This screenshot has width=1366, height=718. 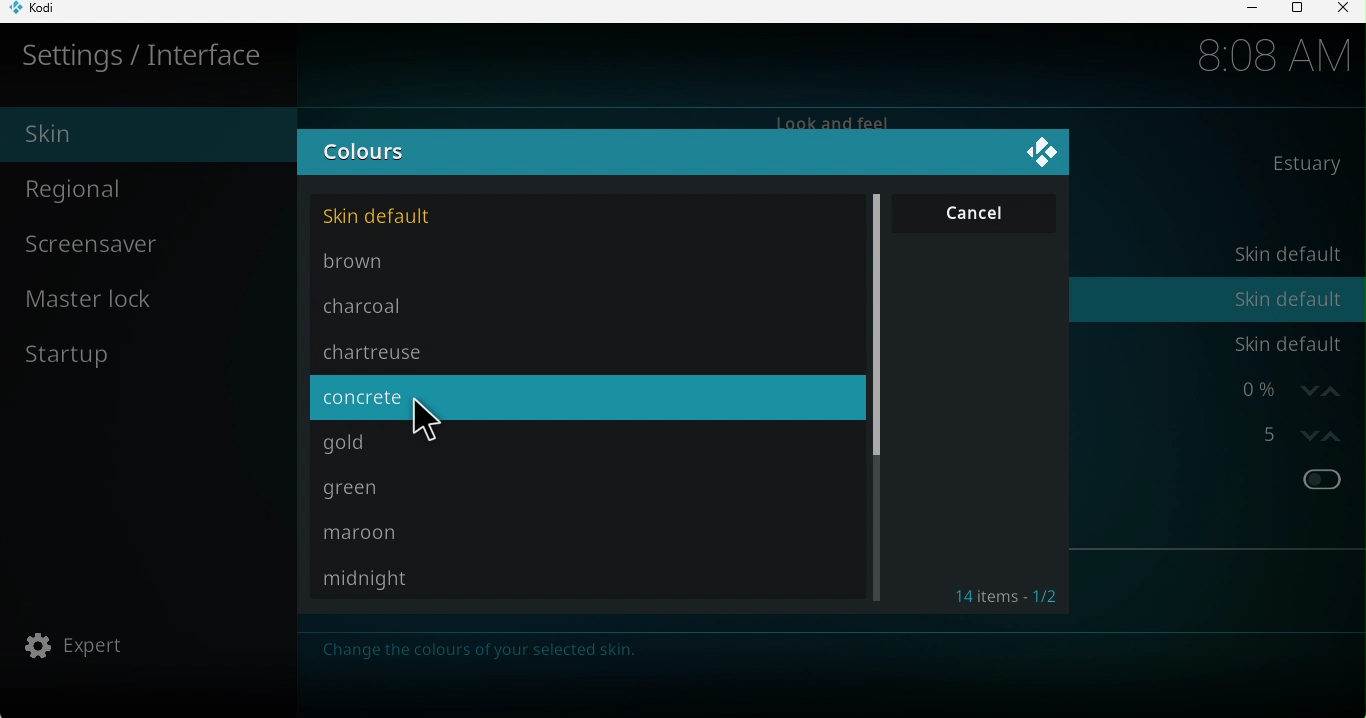 I want to click on Fonts, so click(x=1210, y=343).